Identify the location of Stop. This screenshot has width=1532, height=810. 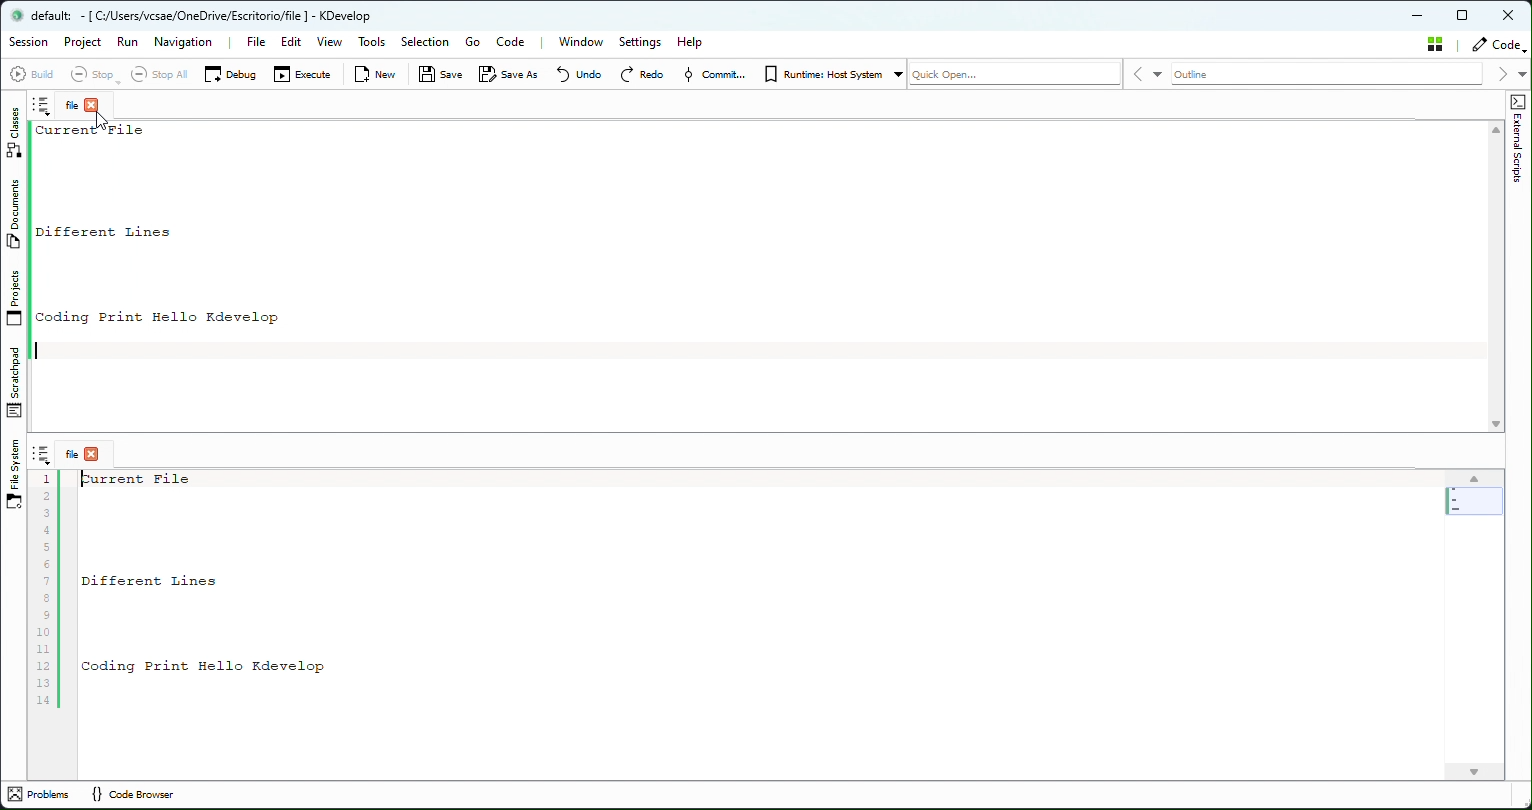
(97, 75).